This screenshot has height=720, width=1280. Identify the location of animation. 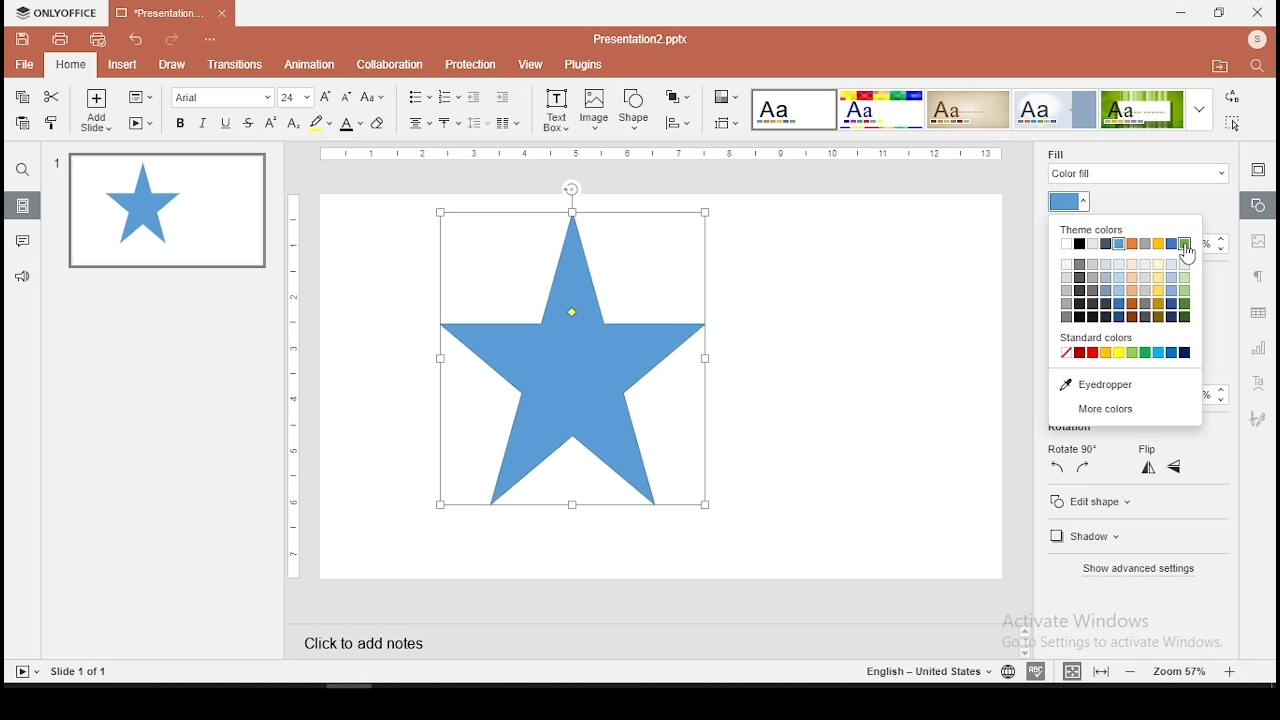
(312, 65).